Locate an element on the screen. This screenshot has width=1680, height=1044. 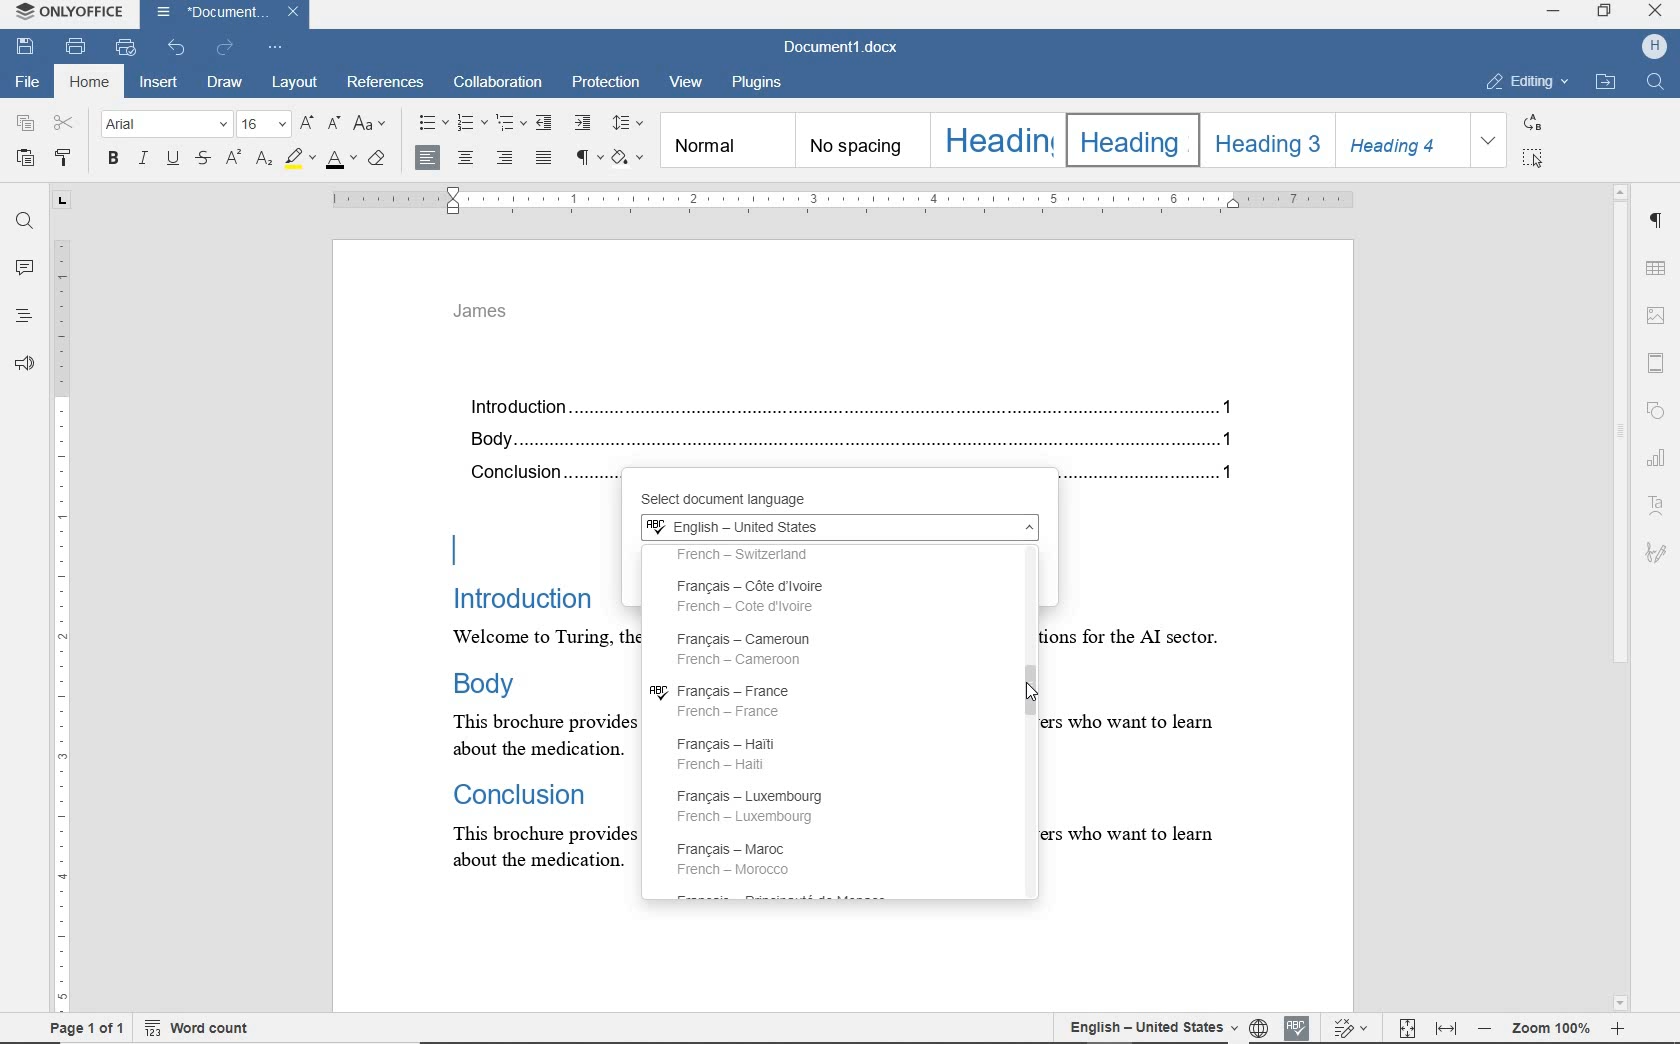
ruler is located at coordinates (841, 200).